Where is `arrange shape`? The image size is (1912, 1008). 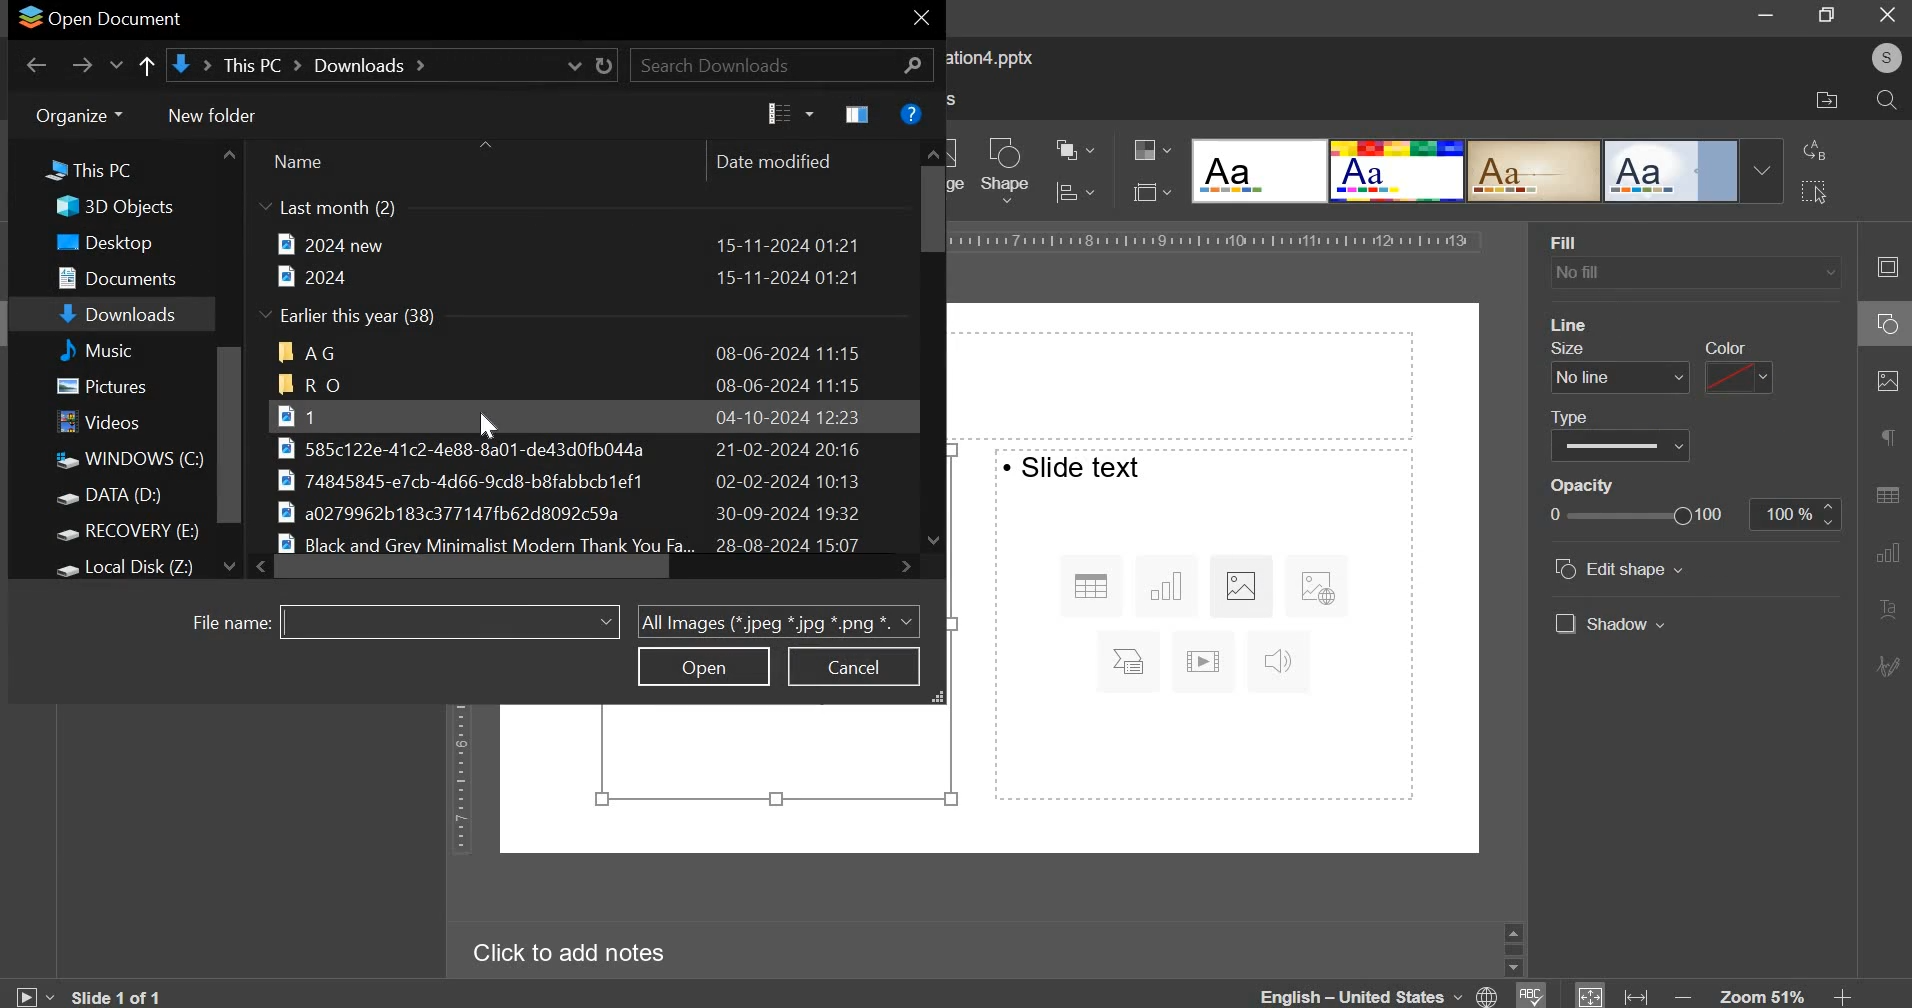 arrange shape is located at coordinates (1074, 152).